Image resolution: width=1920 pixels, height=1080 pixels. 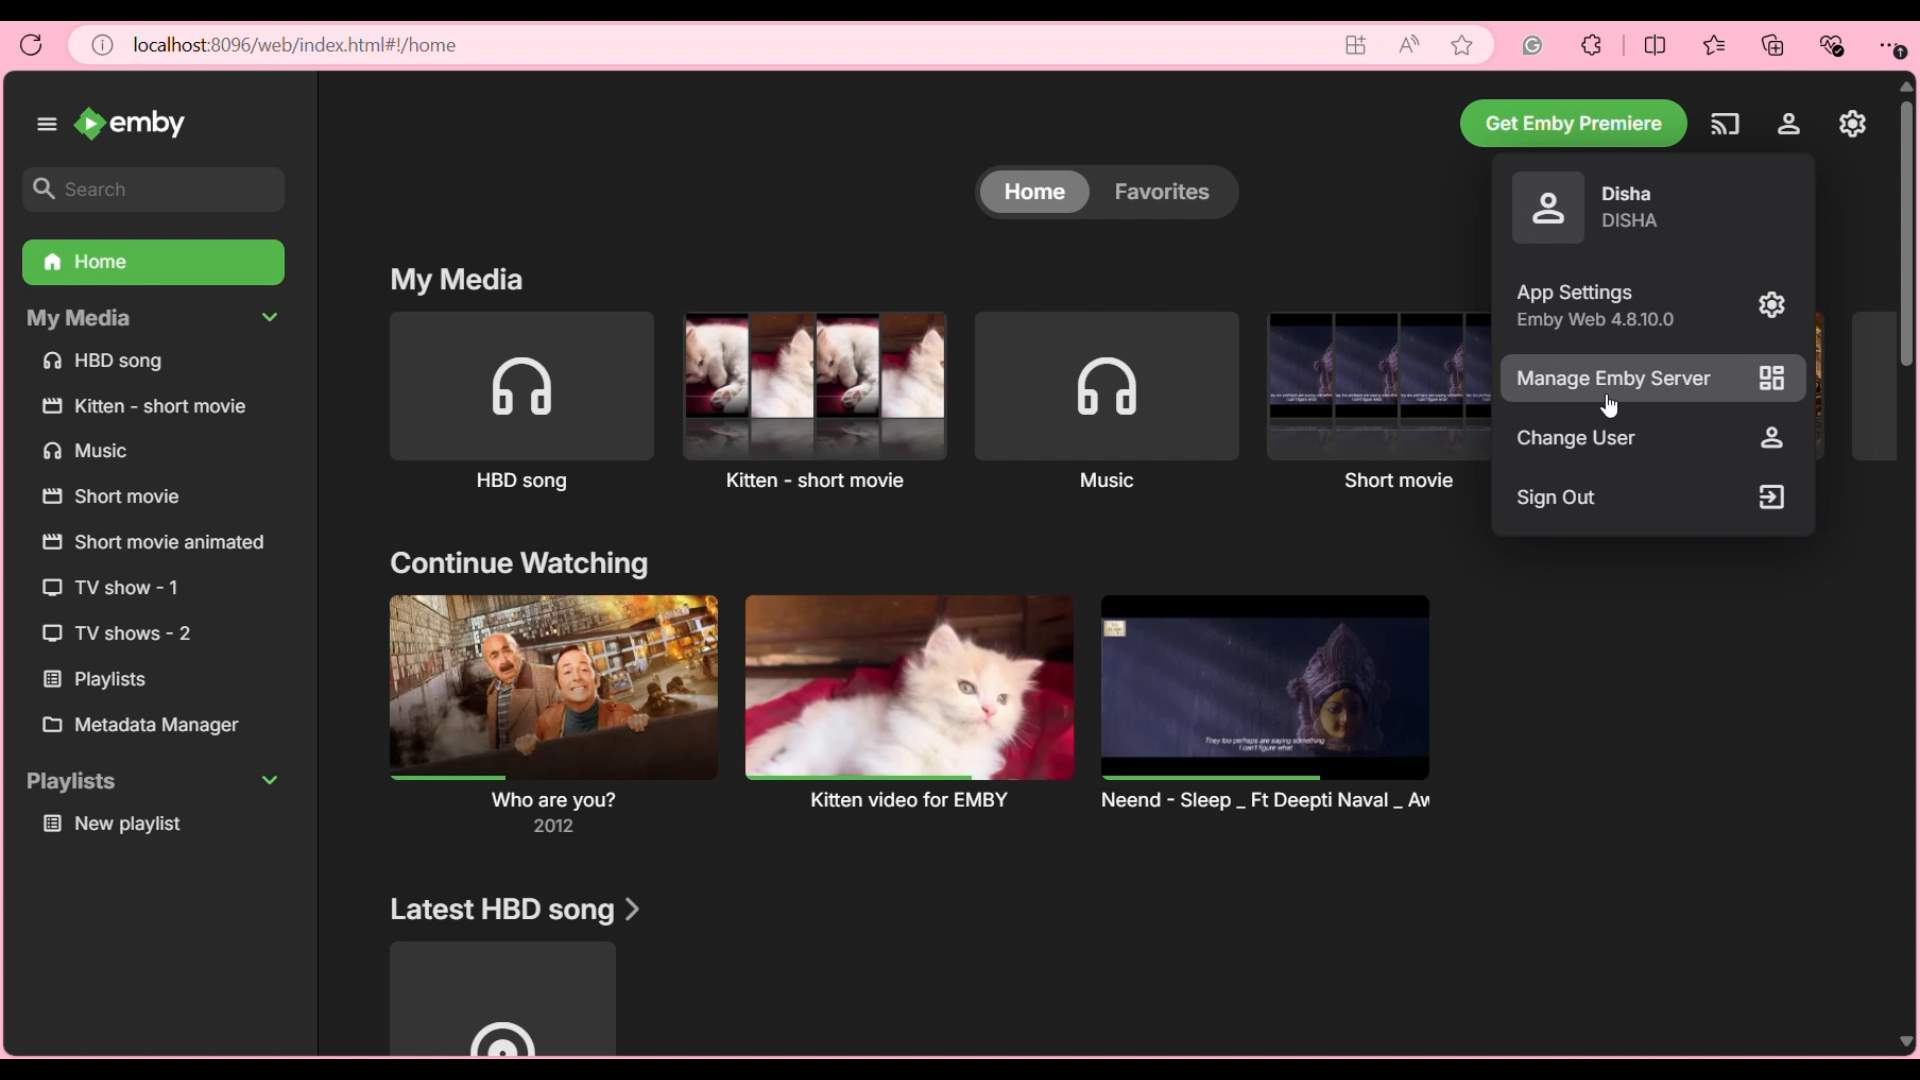 I want to click on neend-sleep-ft deepti naval, so click(x=1273, y=702).